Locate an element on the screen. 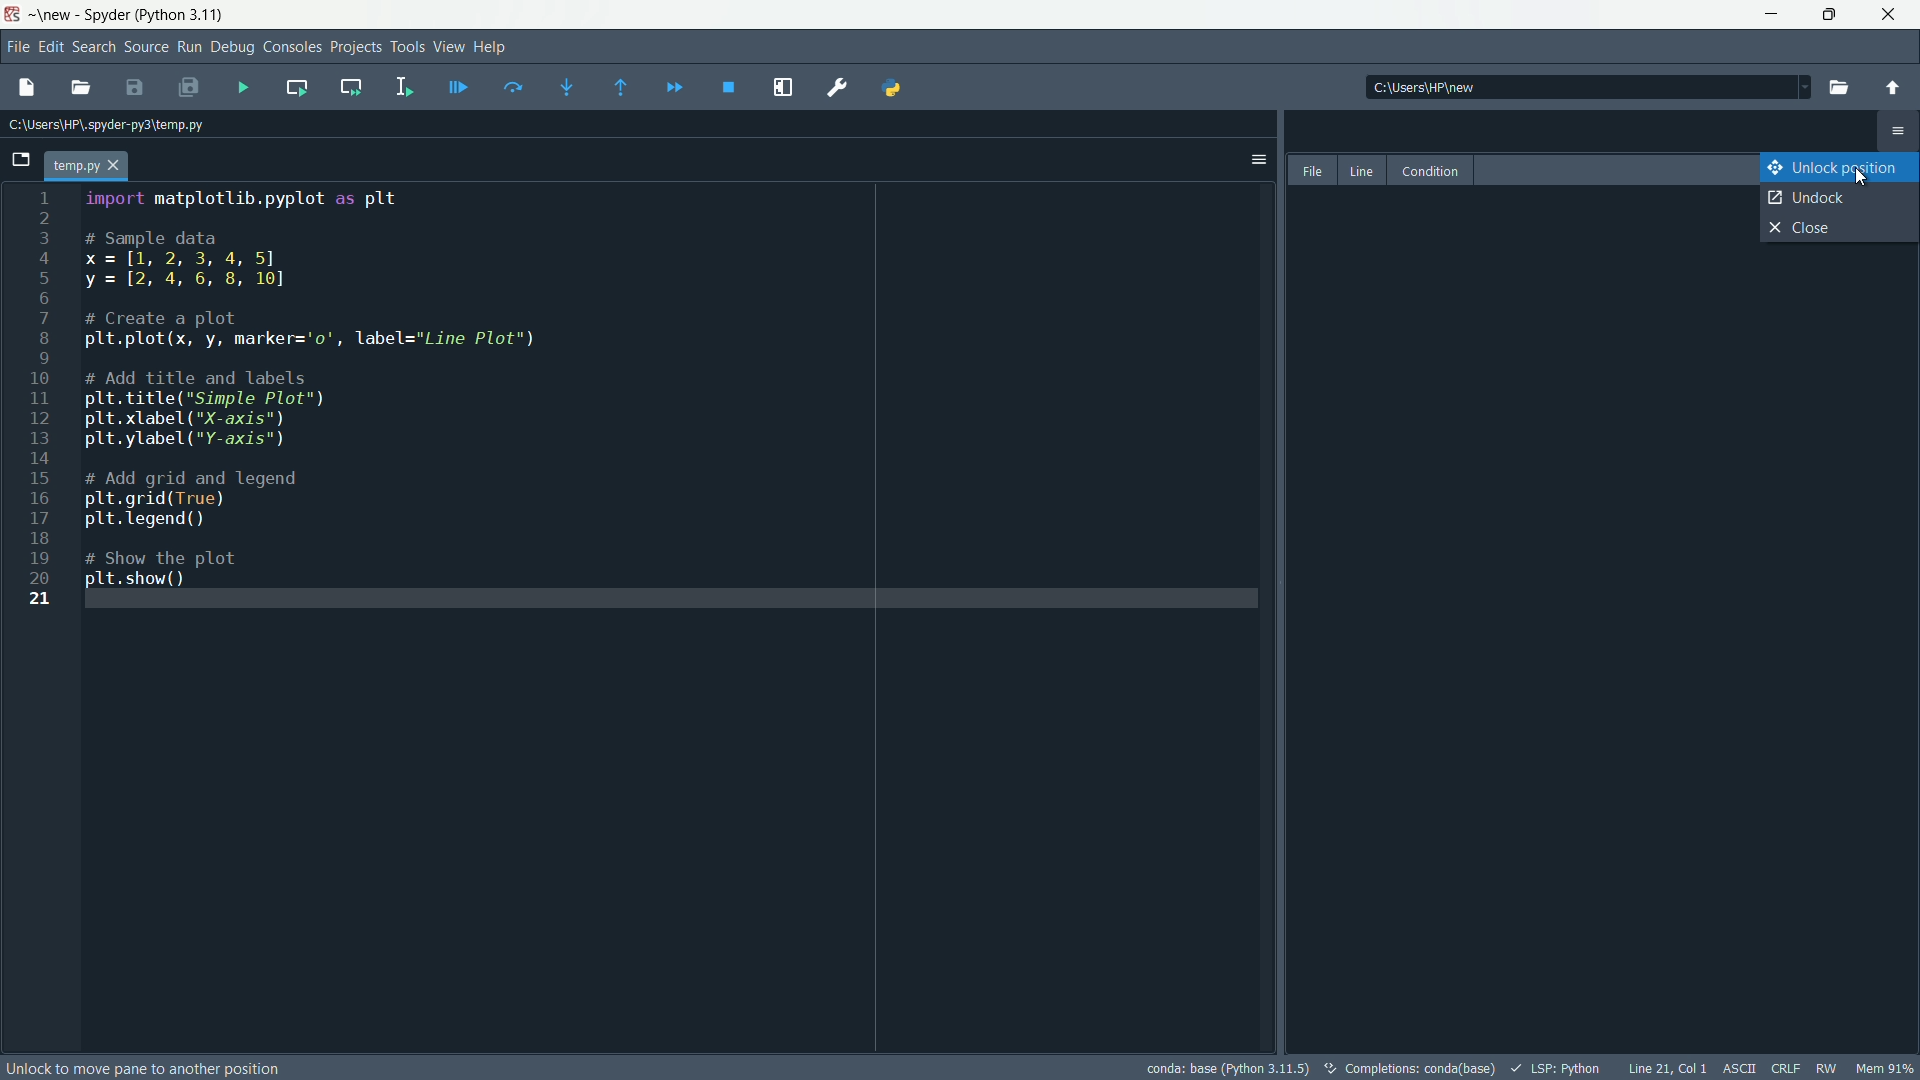 This screenshot has height=1080, width=1920. search menu is located at coordinates (95, 48).